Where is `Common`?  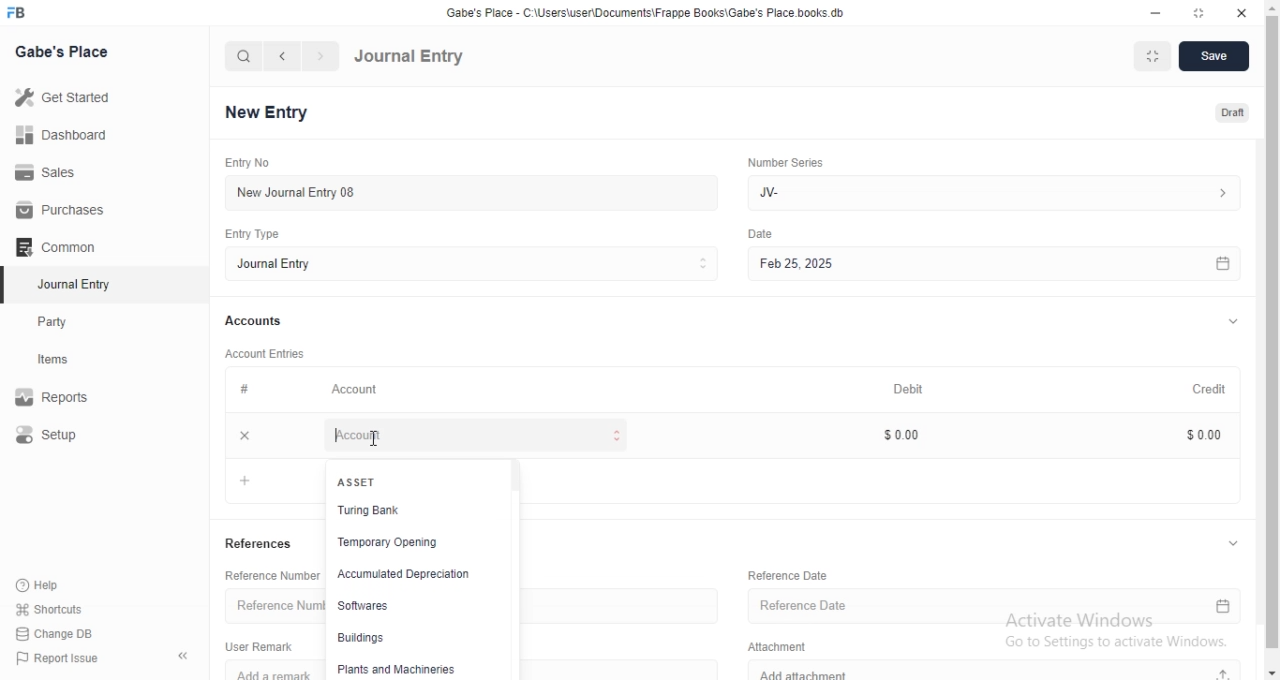 Common is located at coordinates (60, 247).